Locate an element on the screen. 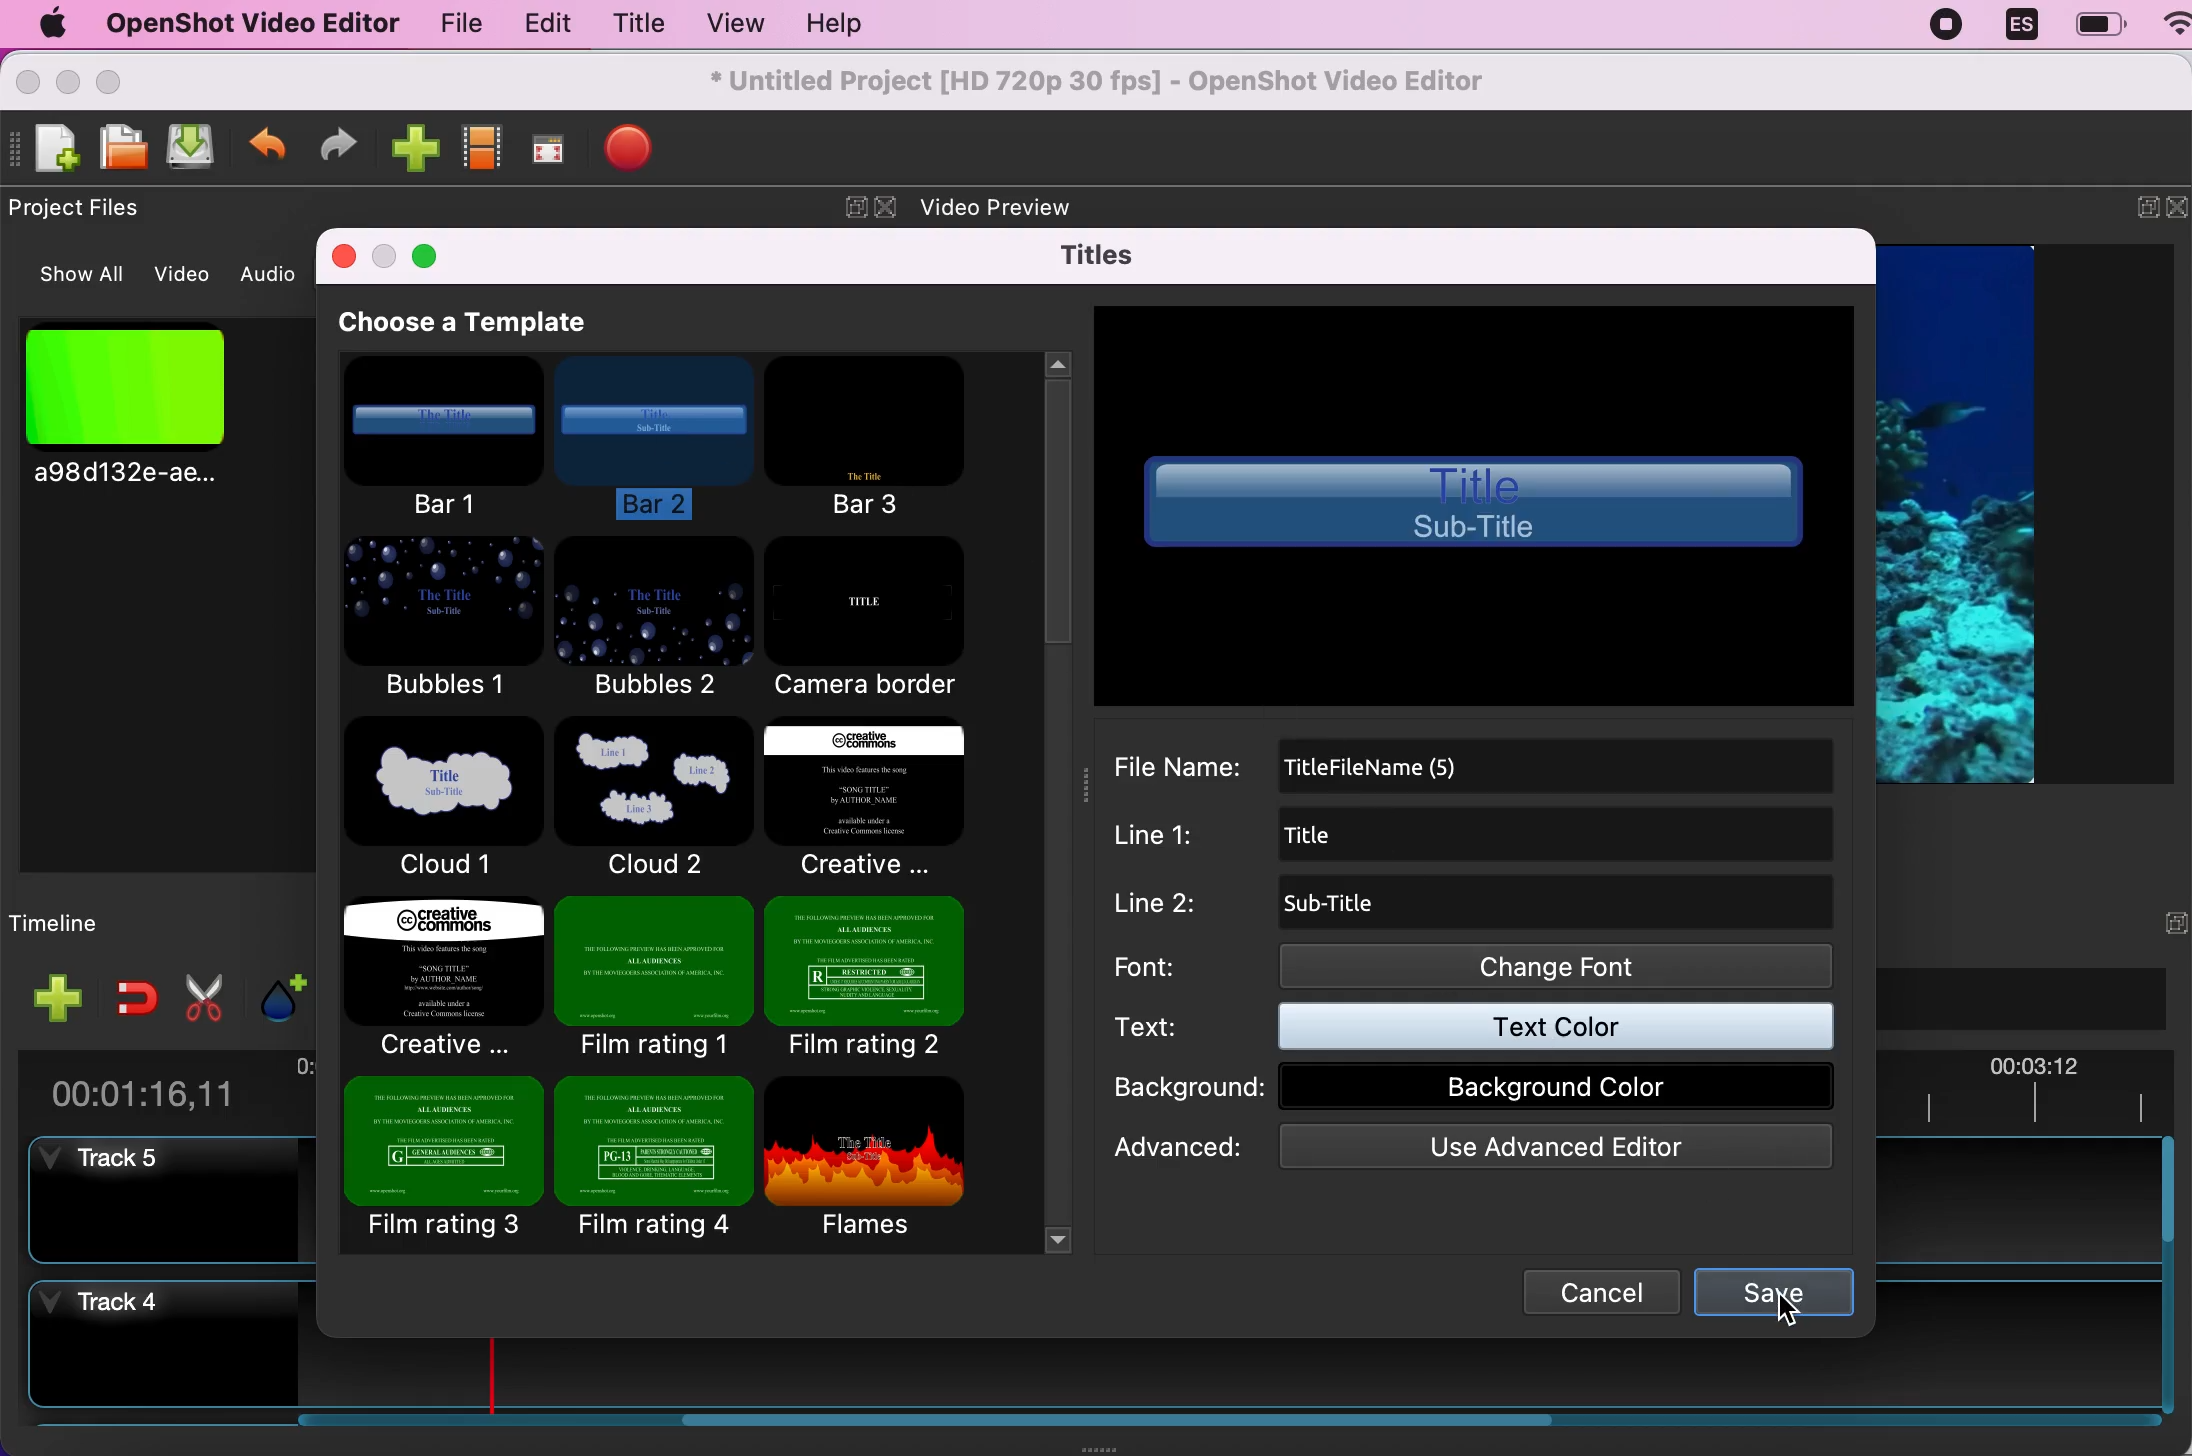 The height and width of the screenshot is (1456, 2192). film eating 2 is located at coordinates (888, 973).